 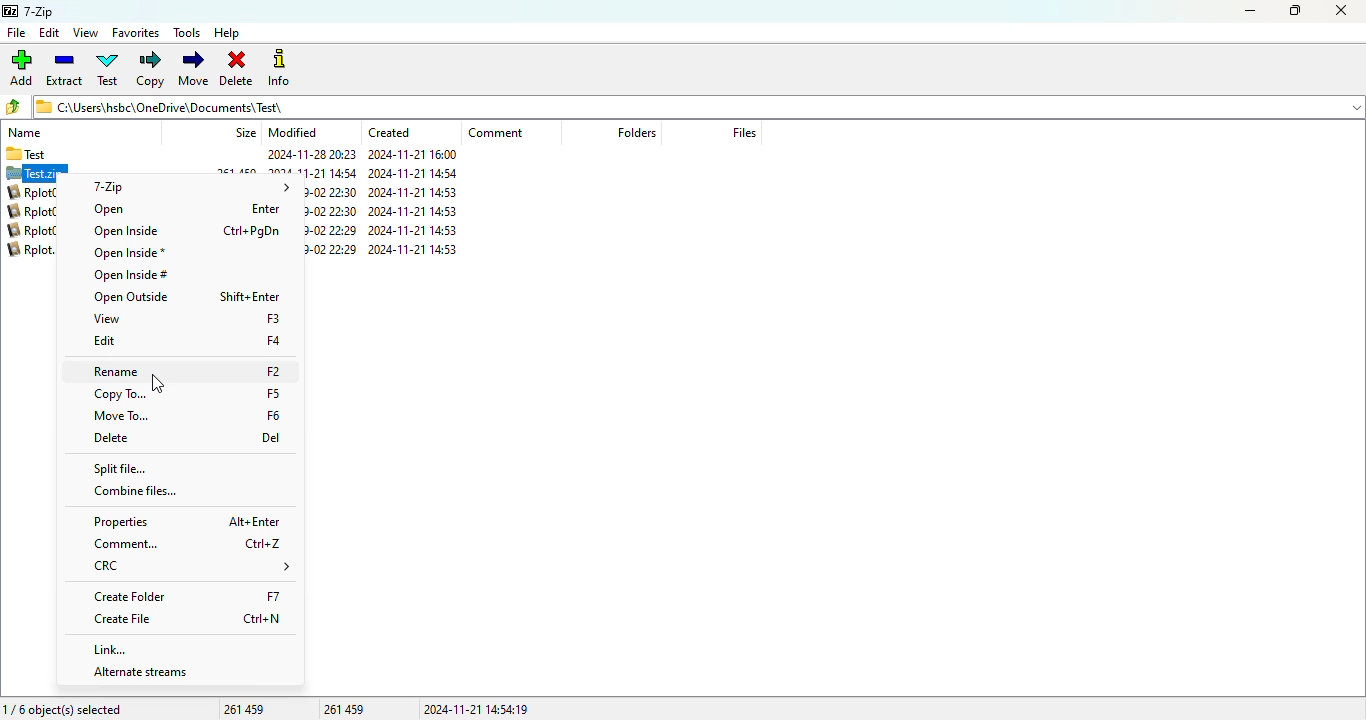 What do you see at coordinates (389, 132) in the screenshot?
I see `created` at bounding box center [389, 132].